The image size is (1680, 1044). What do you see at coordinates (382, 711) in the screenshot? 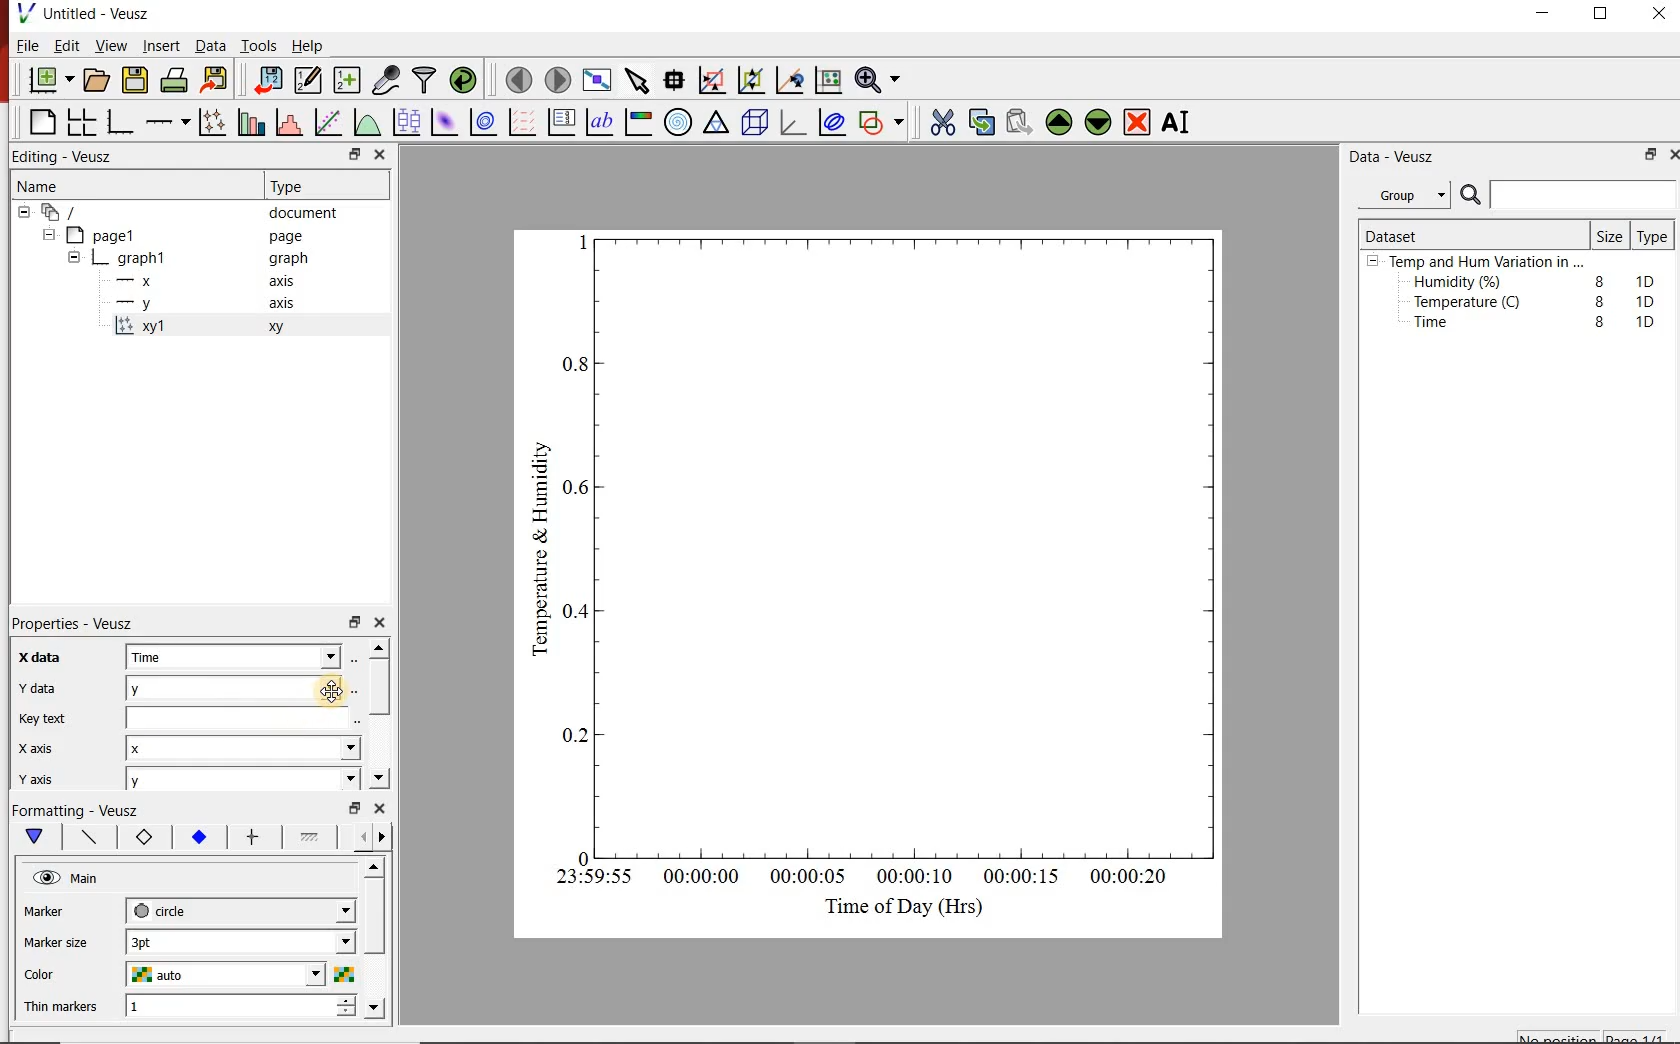
I see `scroll bar` at bounding box center [382, 711].